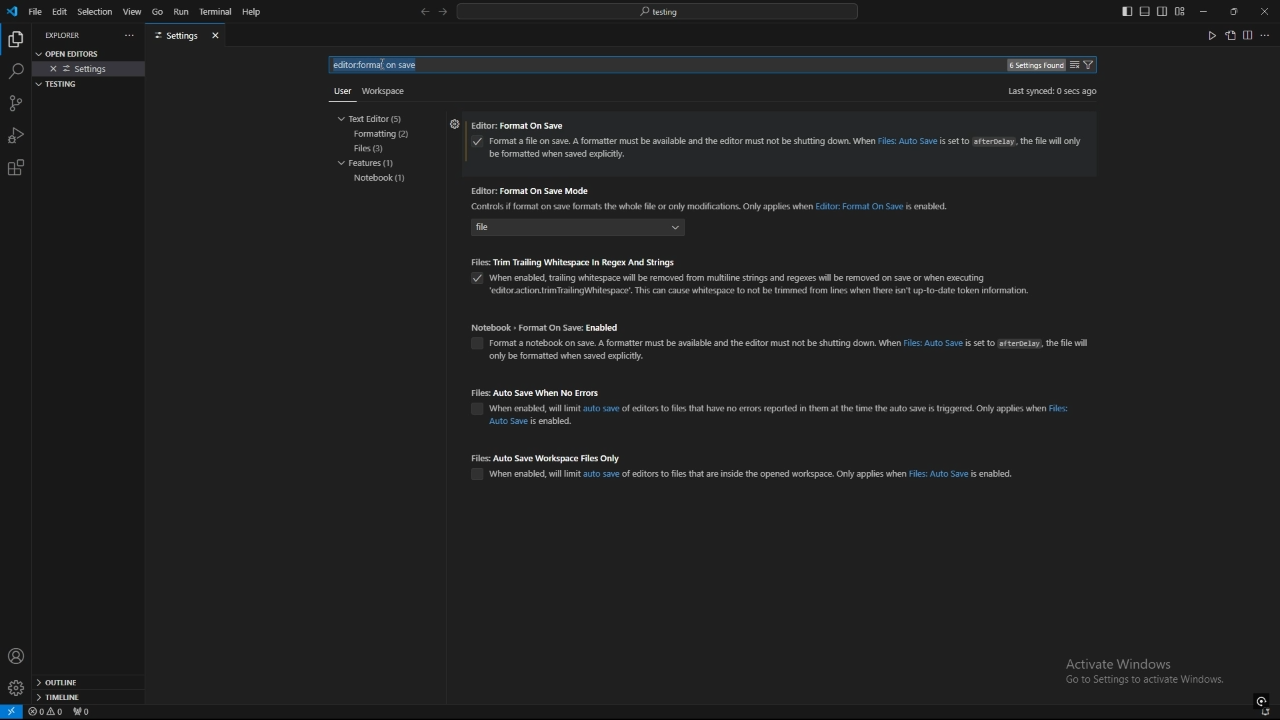 This screenshot has height=720, width=1280. Describe the element at coordinates (760, 261) in the screenshot. I see `trim trailing whitespace` at that location.